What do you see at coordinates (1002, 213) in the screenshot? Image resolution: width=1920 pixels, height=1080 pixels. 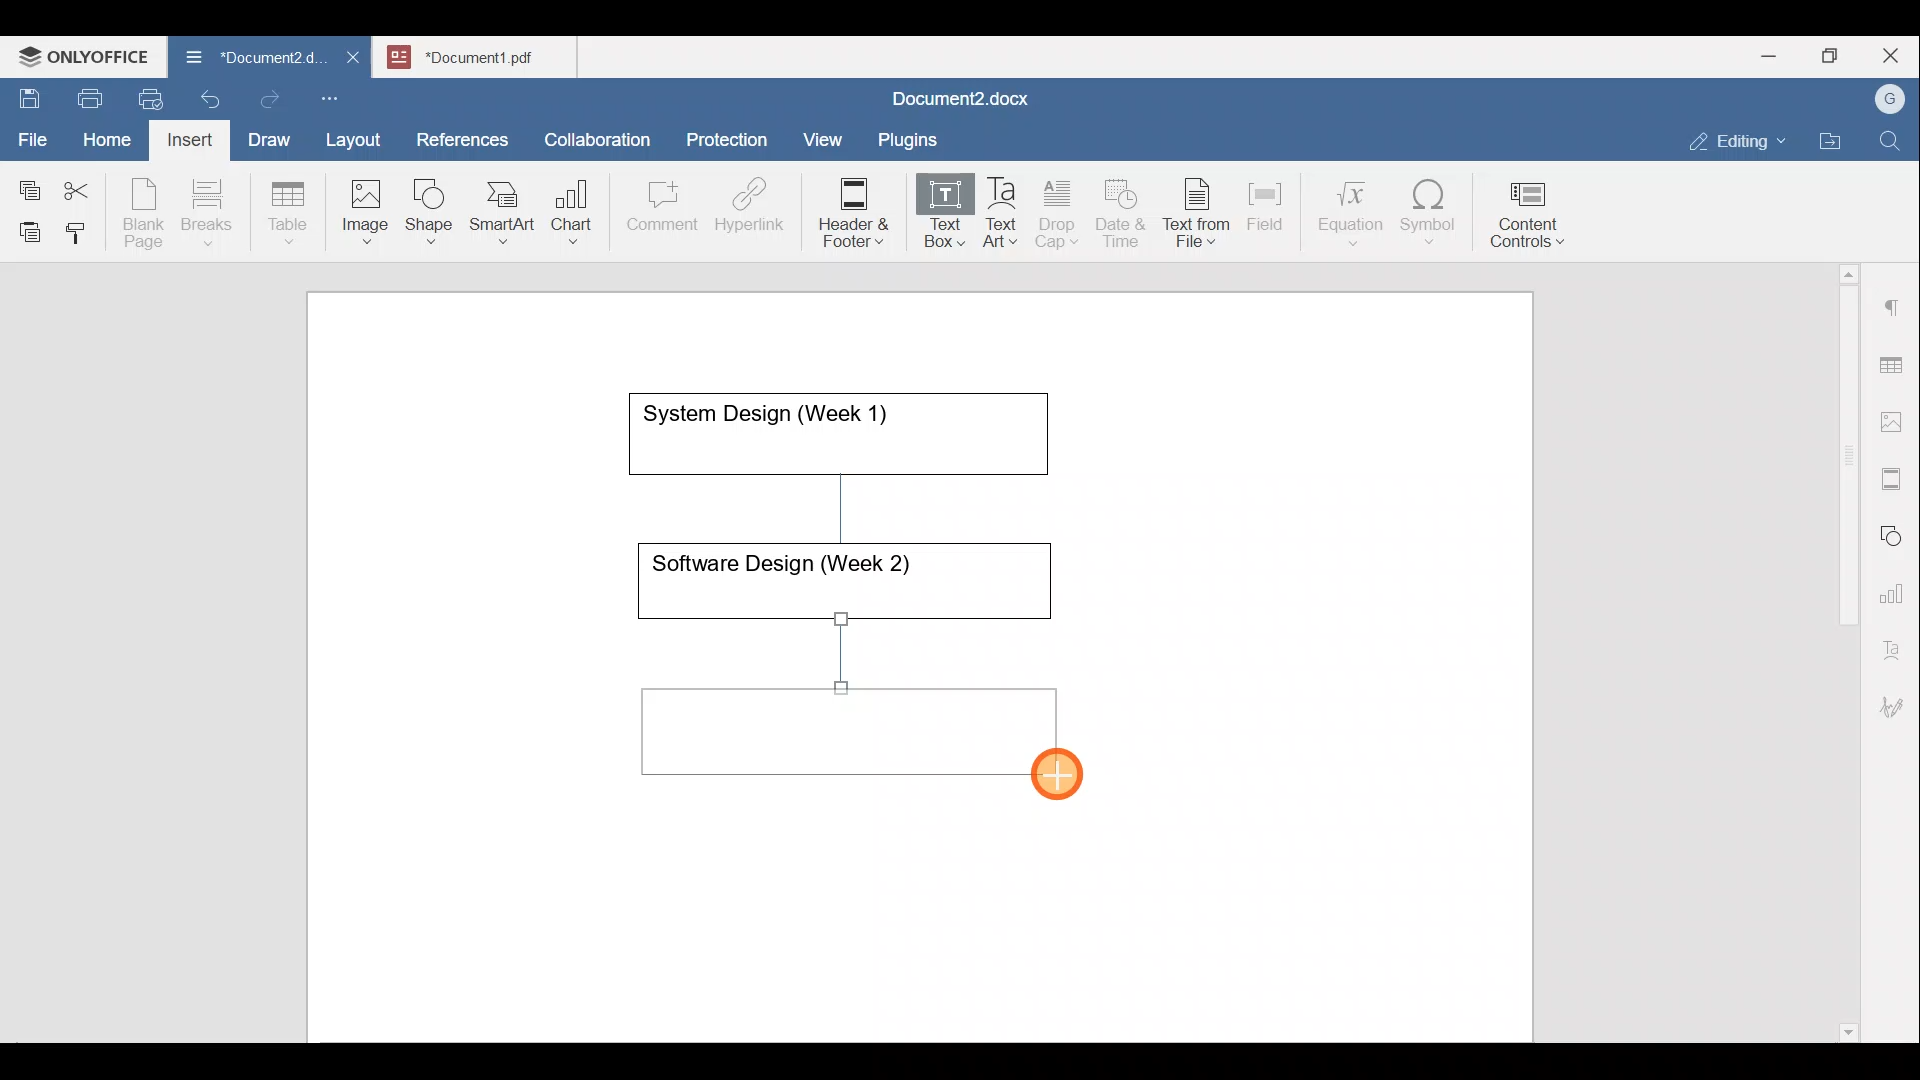 I see `Text Art` at bounding box center [1002, 213].